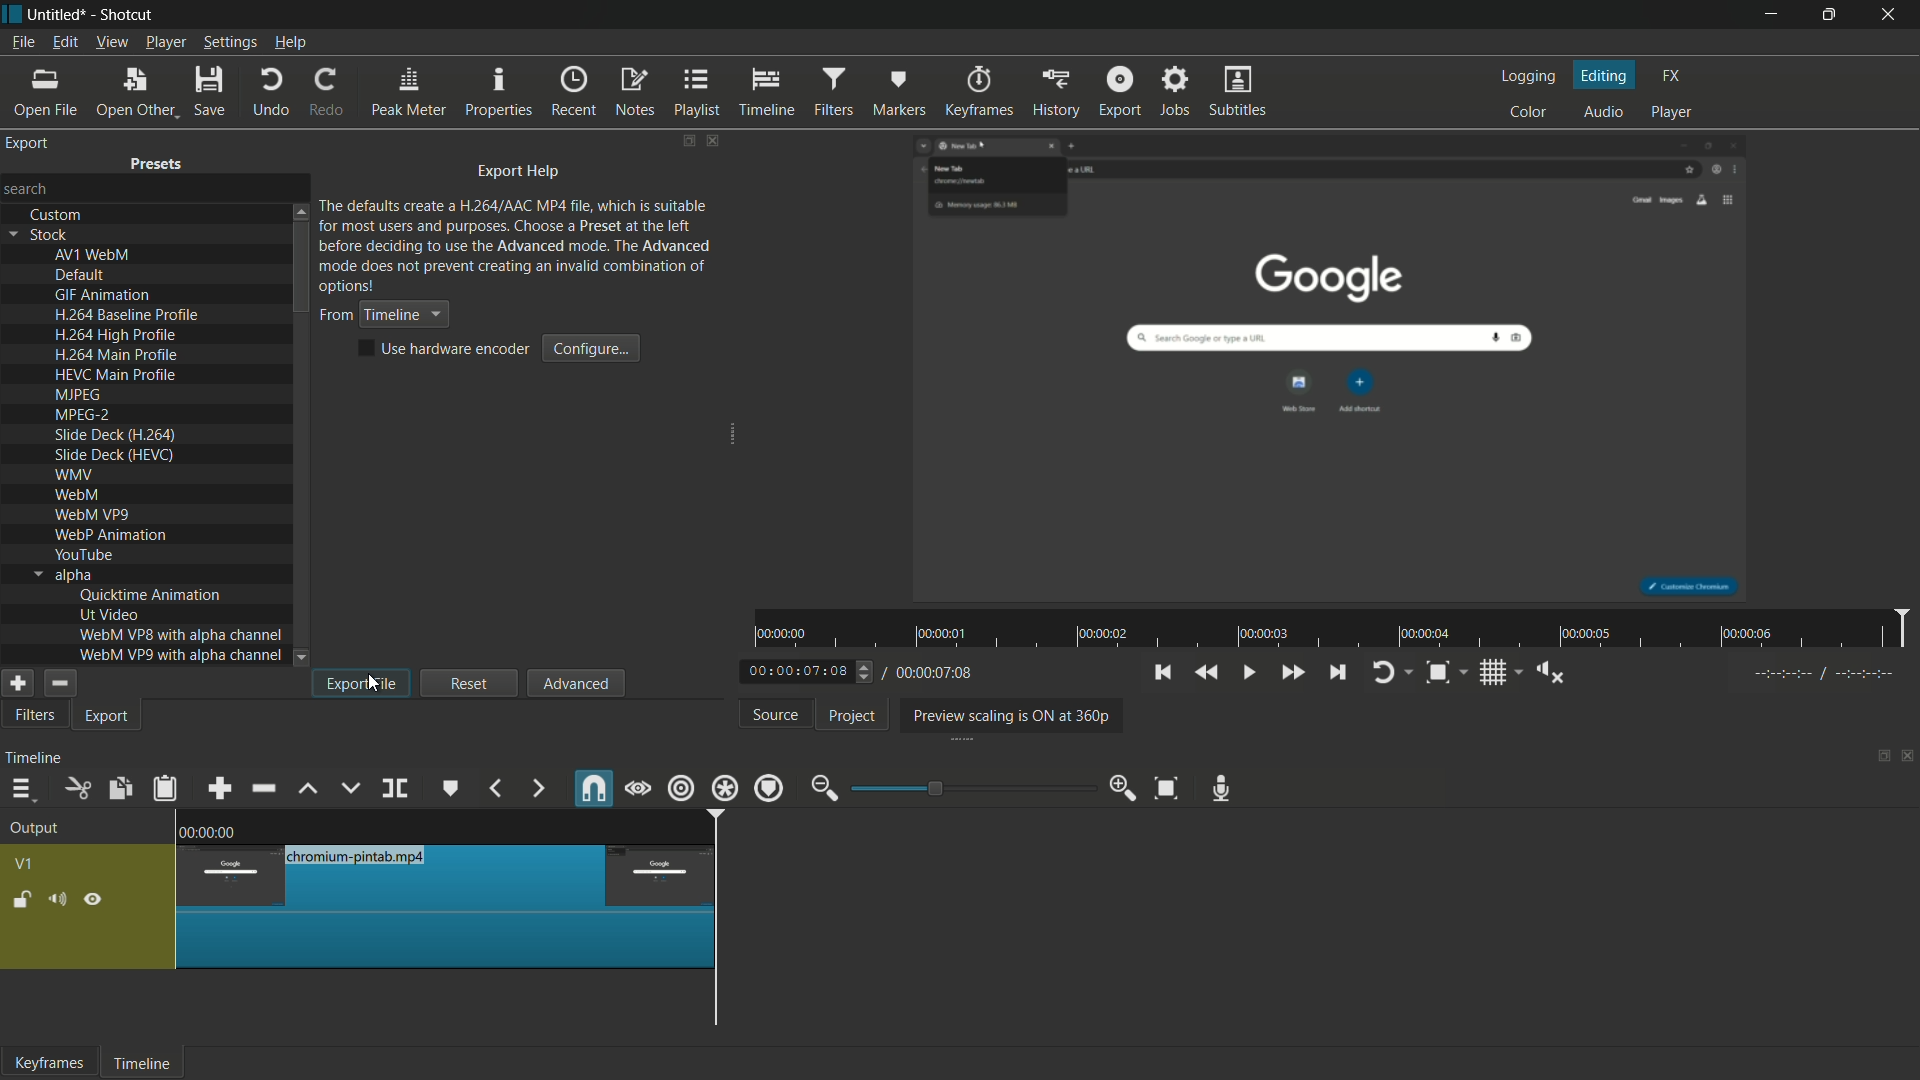 Image resolution: width=1920 pixels, height=1080 pixels. I want to click on source, so click(777, 714).